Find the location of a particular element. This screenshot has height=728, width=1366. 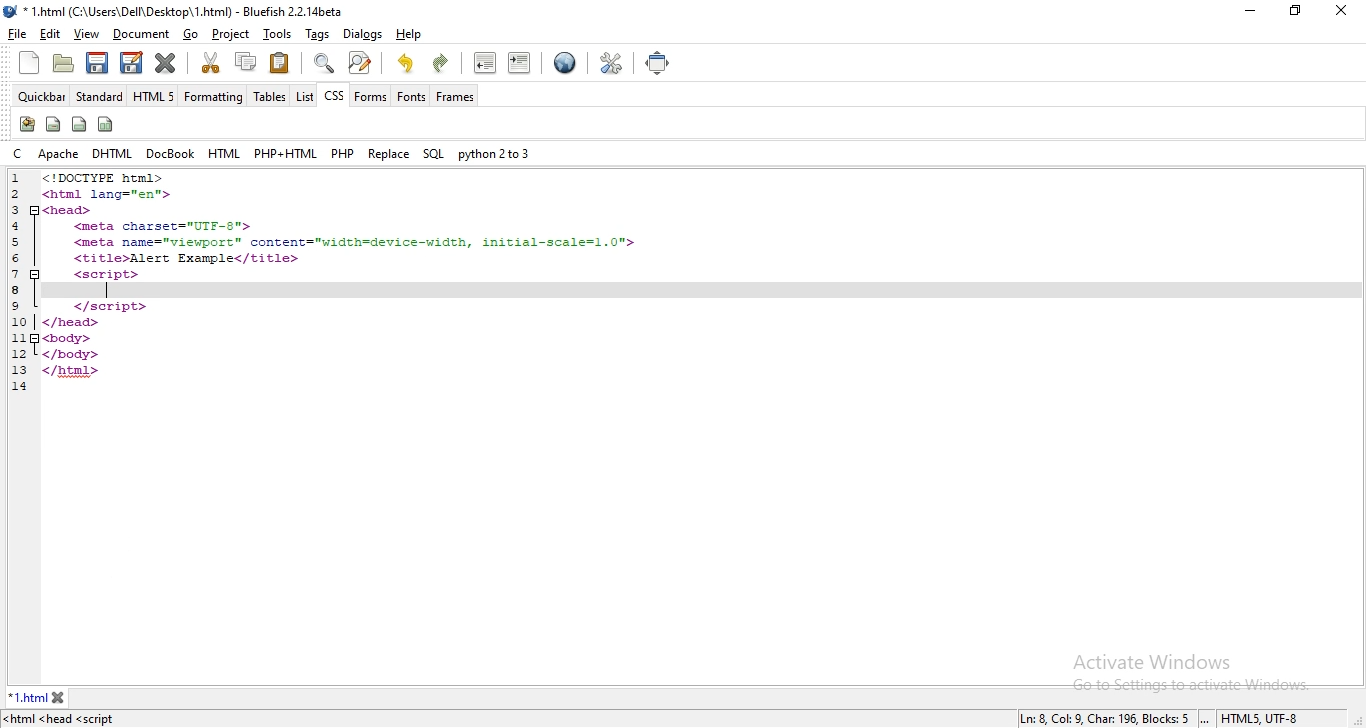

<html <head <script is located at coordinates (60, 719).